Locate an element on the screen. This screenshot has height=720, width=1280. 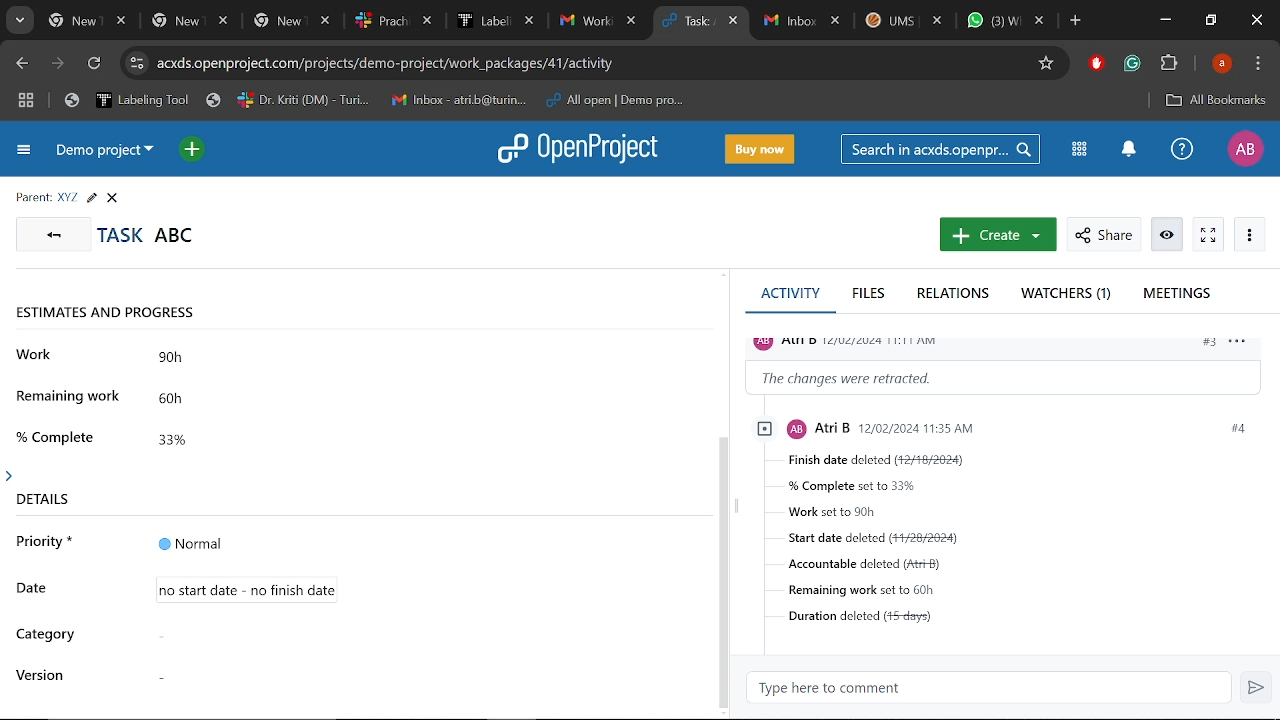
Cursor is located at coordinates (151, 592).